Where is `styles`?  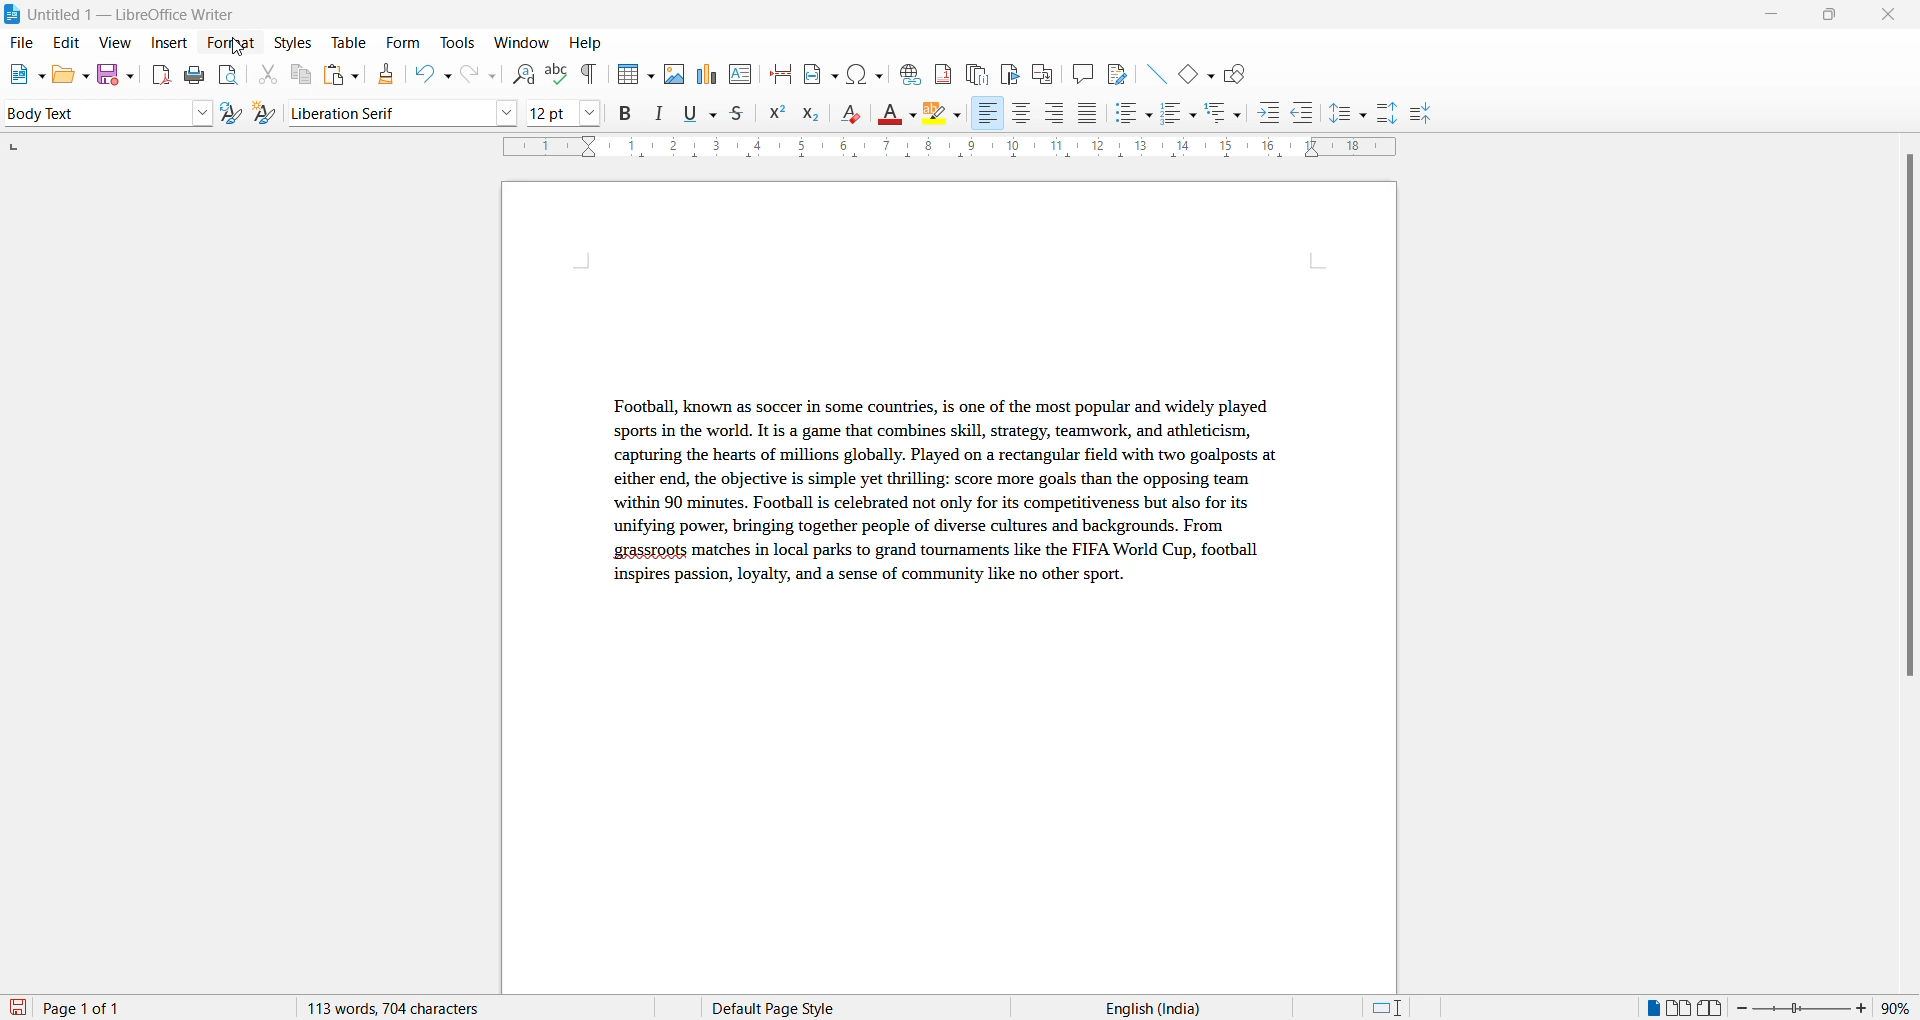
styles is located at coordinates (292, 41).